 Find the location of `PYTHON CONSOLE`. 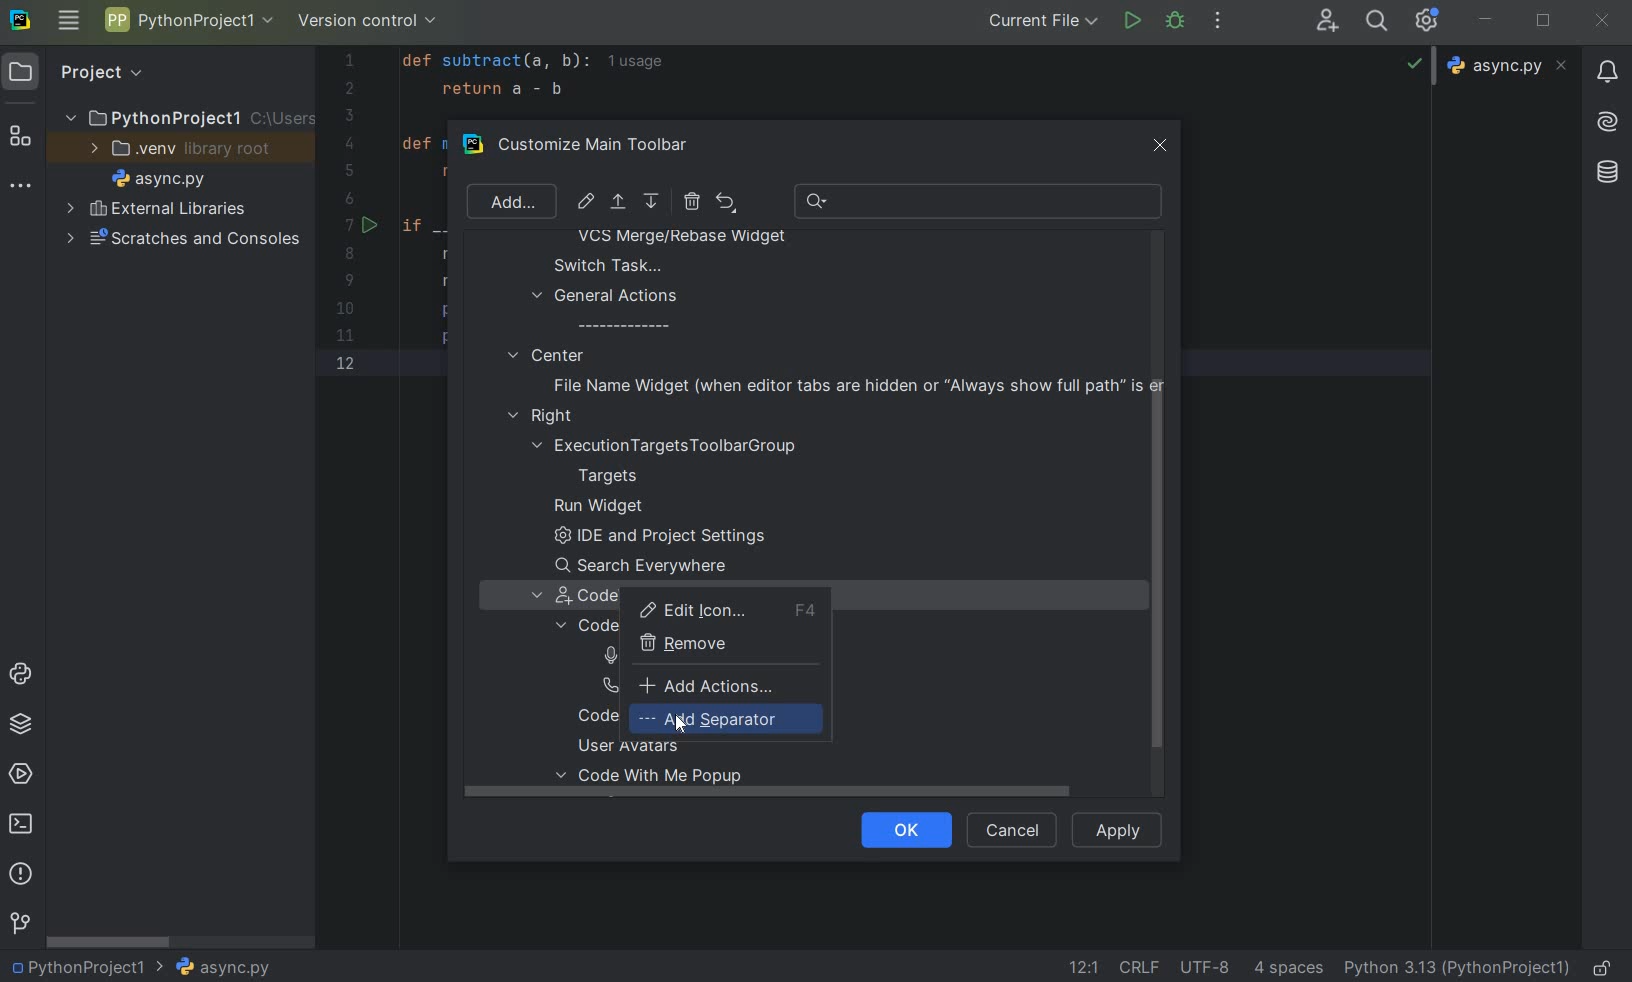

PYTHON CONSOLE is located at coordinates (23, 678).